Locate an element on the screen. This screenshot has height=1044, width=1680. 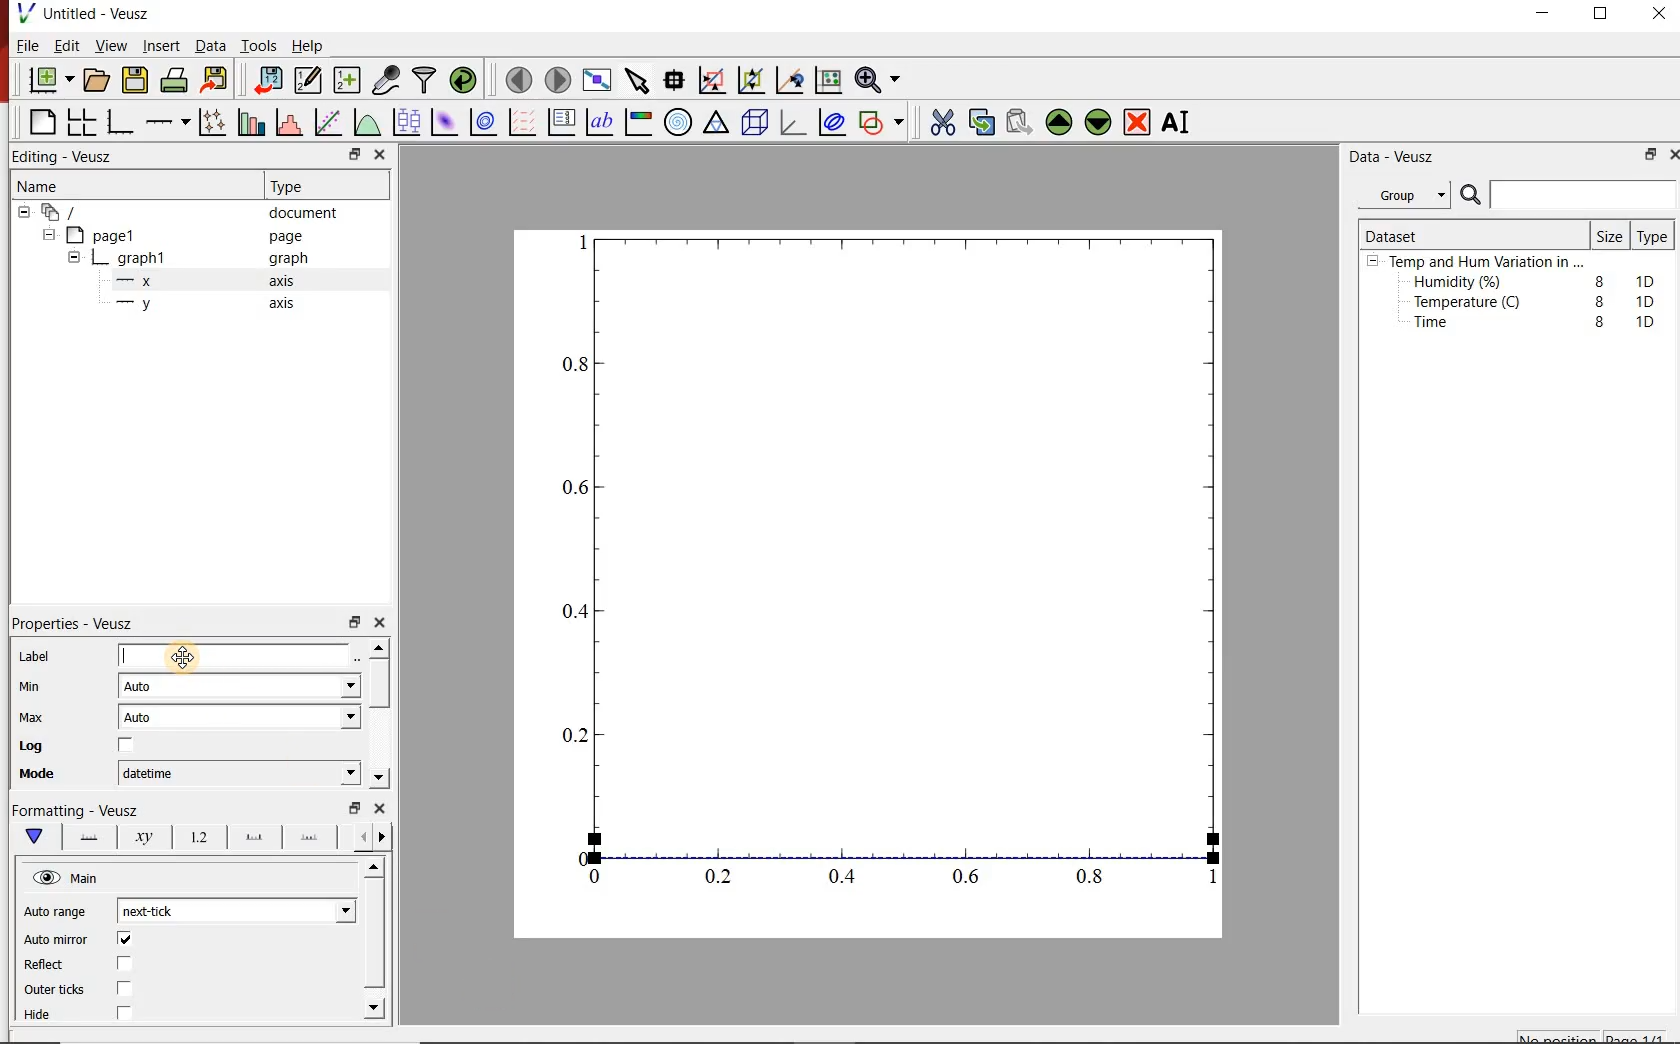
Data - Veusz is located at coordinates (1396, 157).